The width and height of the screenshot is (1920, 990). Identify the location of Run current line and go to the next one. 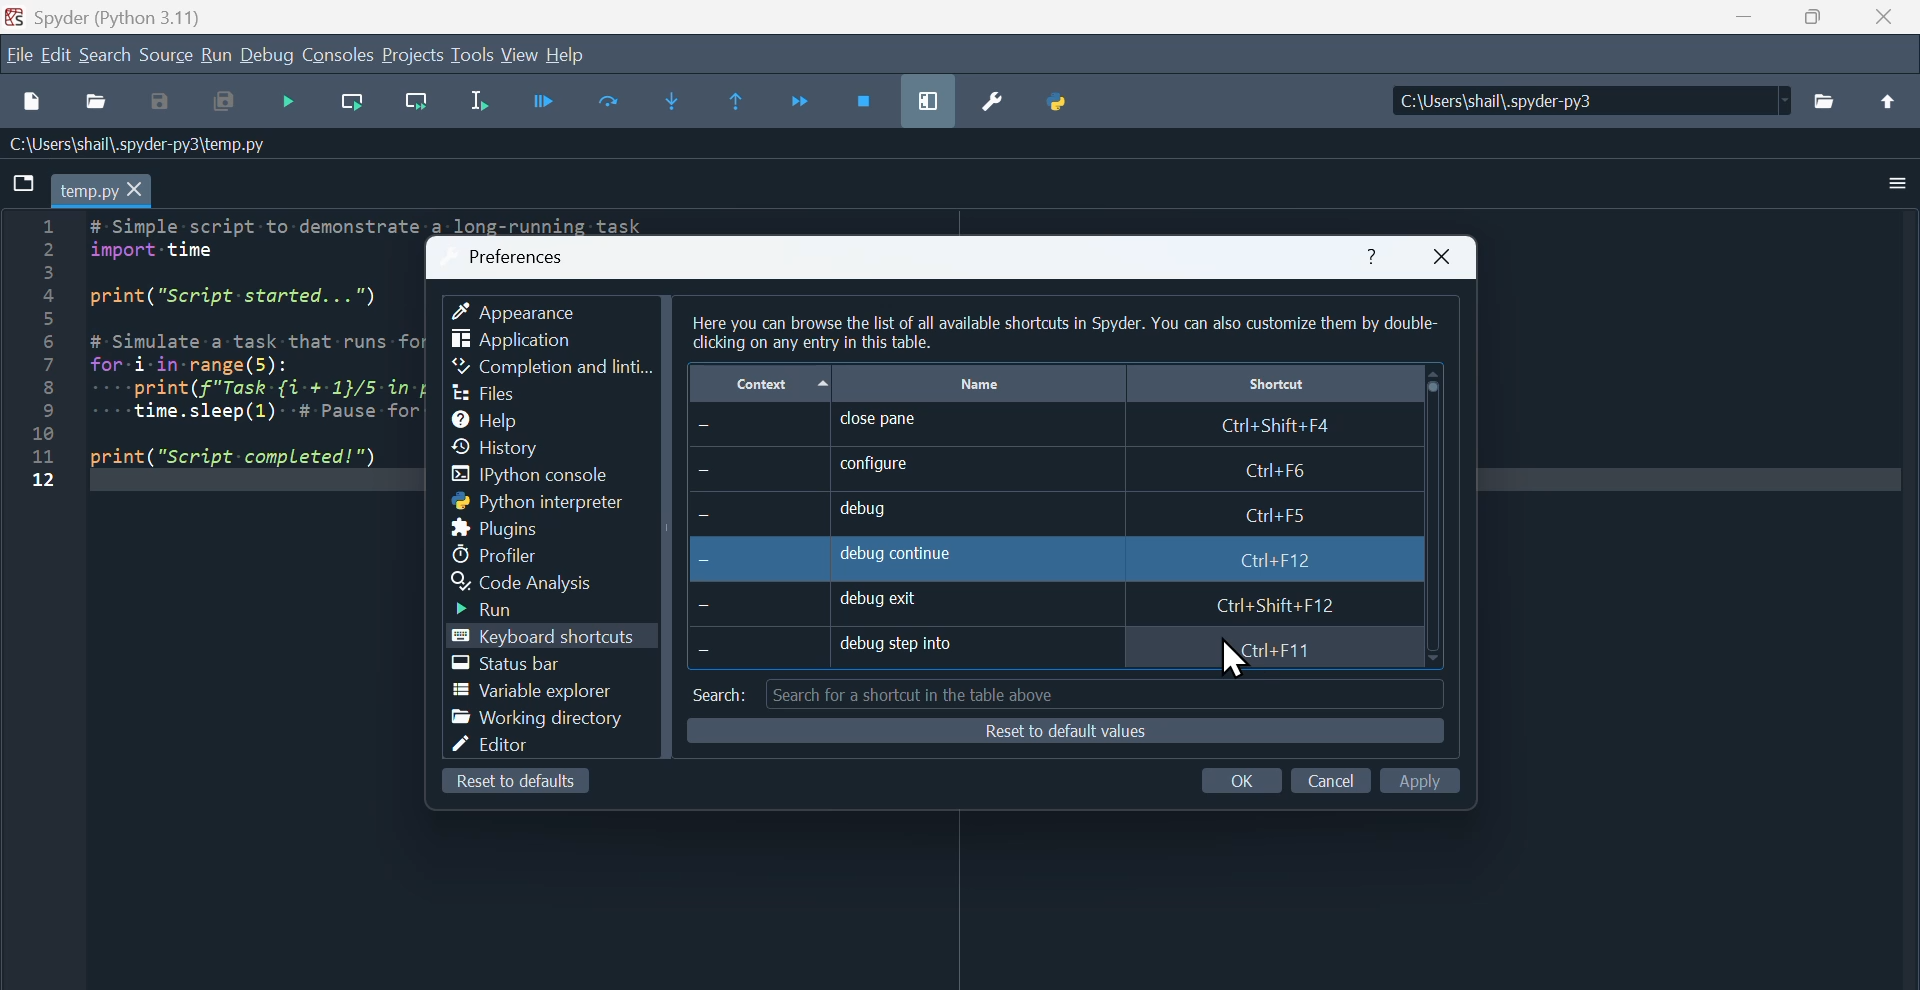
(417, 105).